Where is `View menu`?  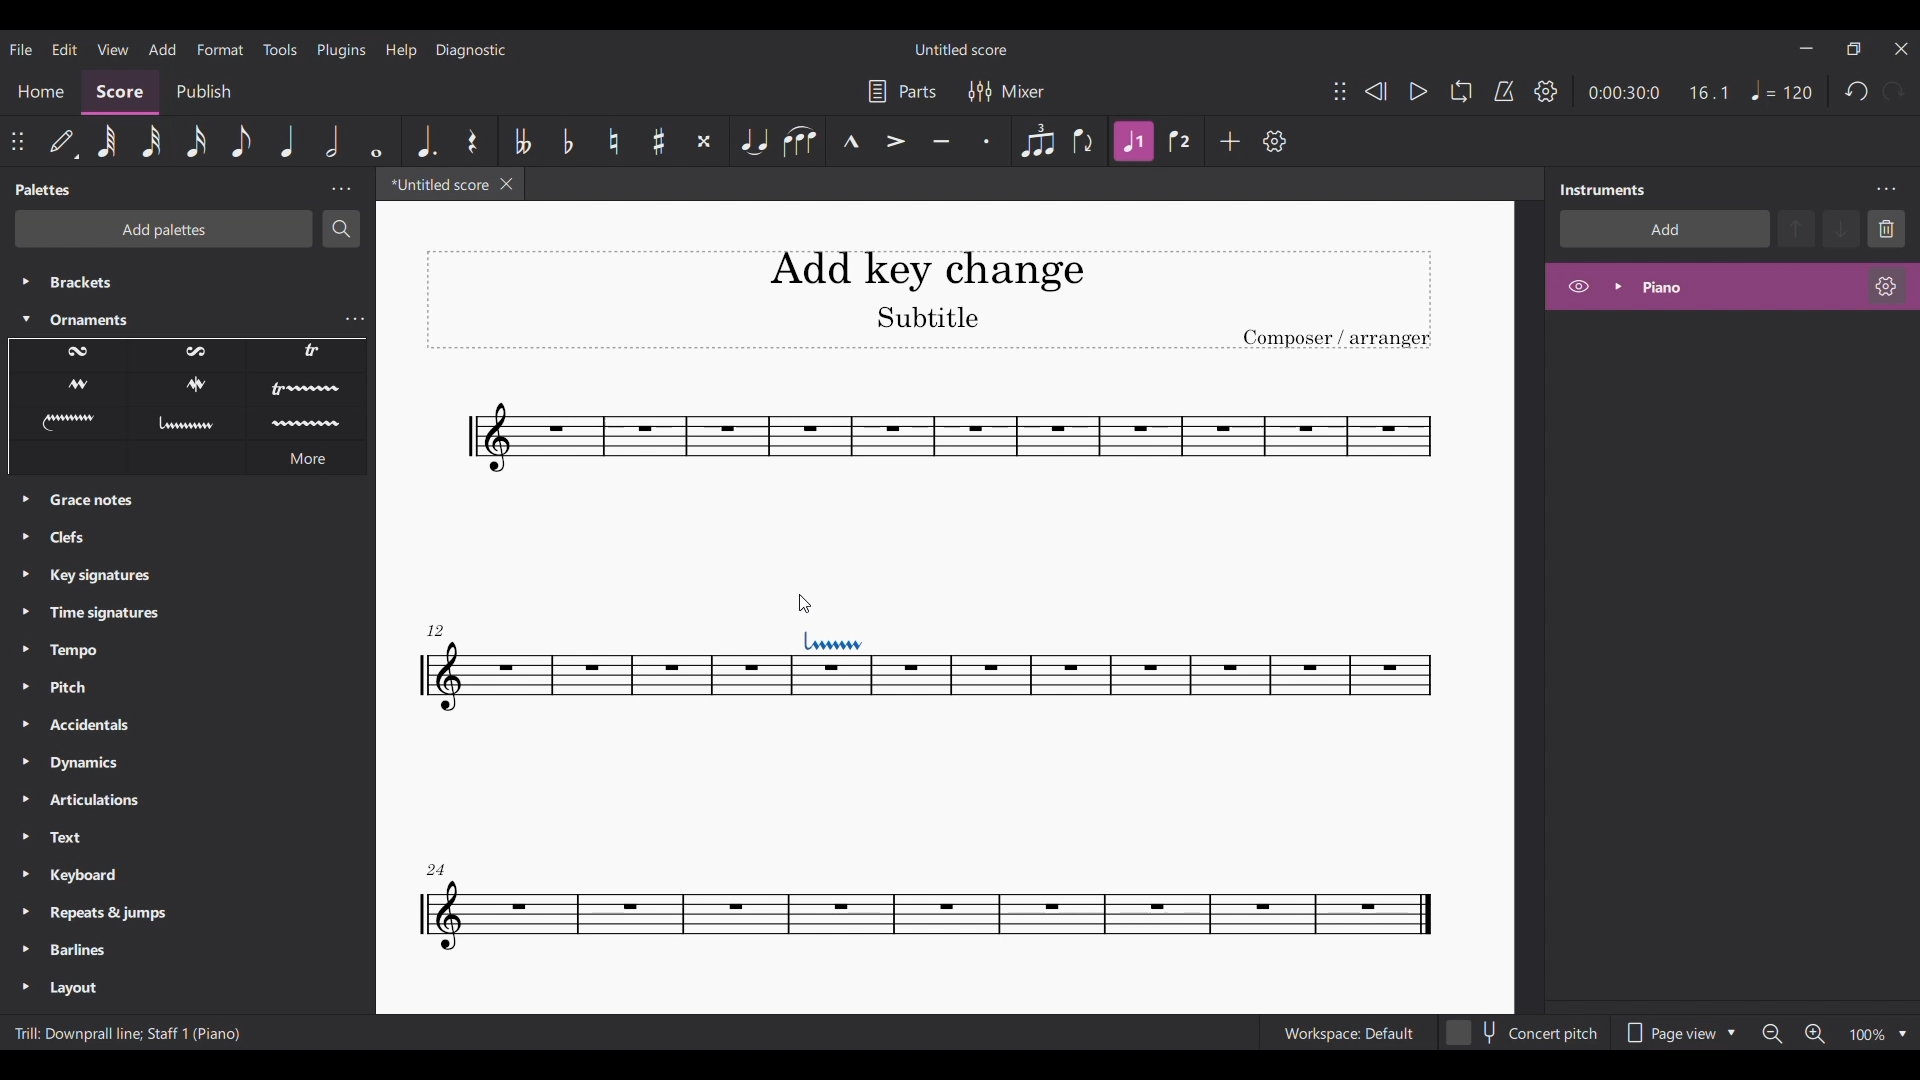 View menu is located at coordinates (112, 48).